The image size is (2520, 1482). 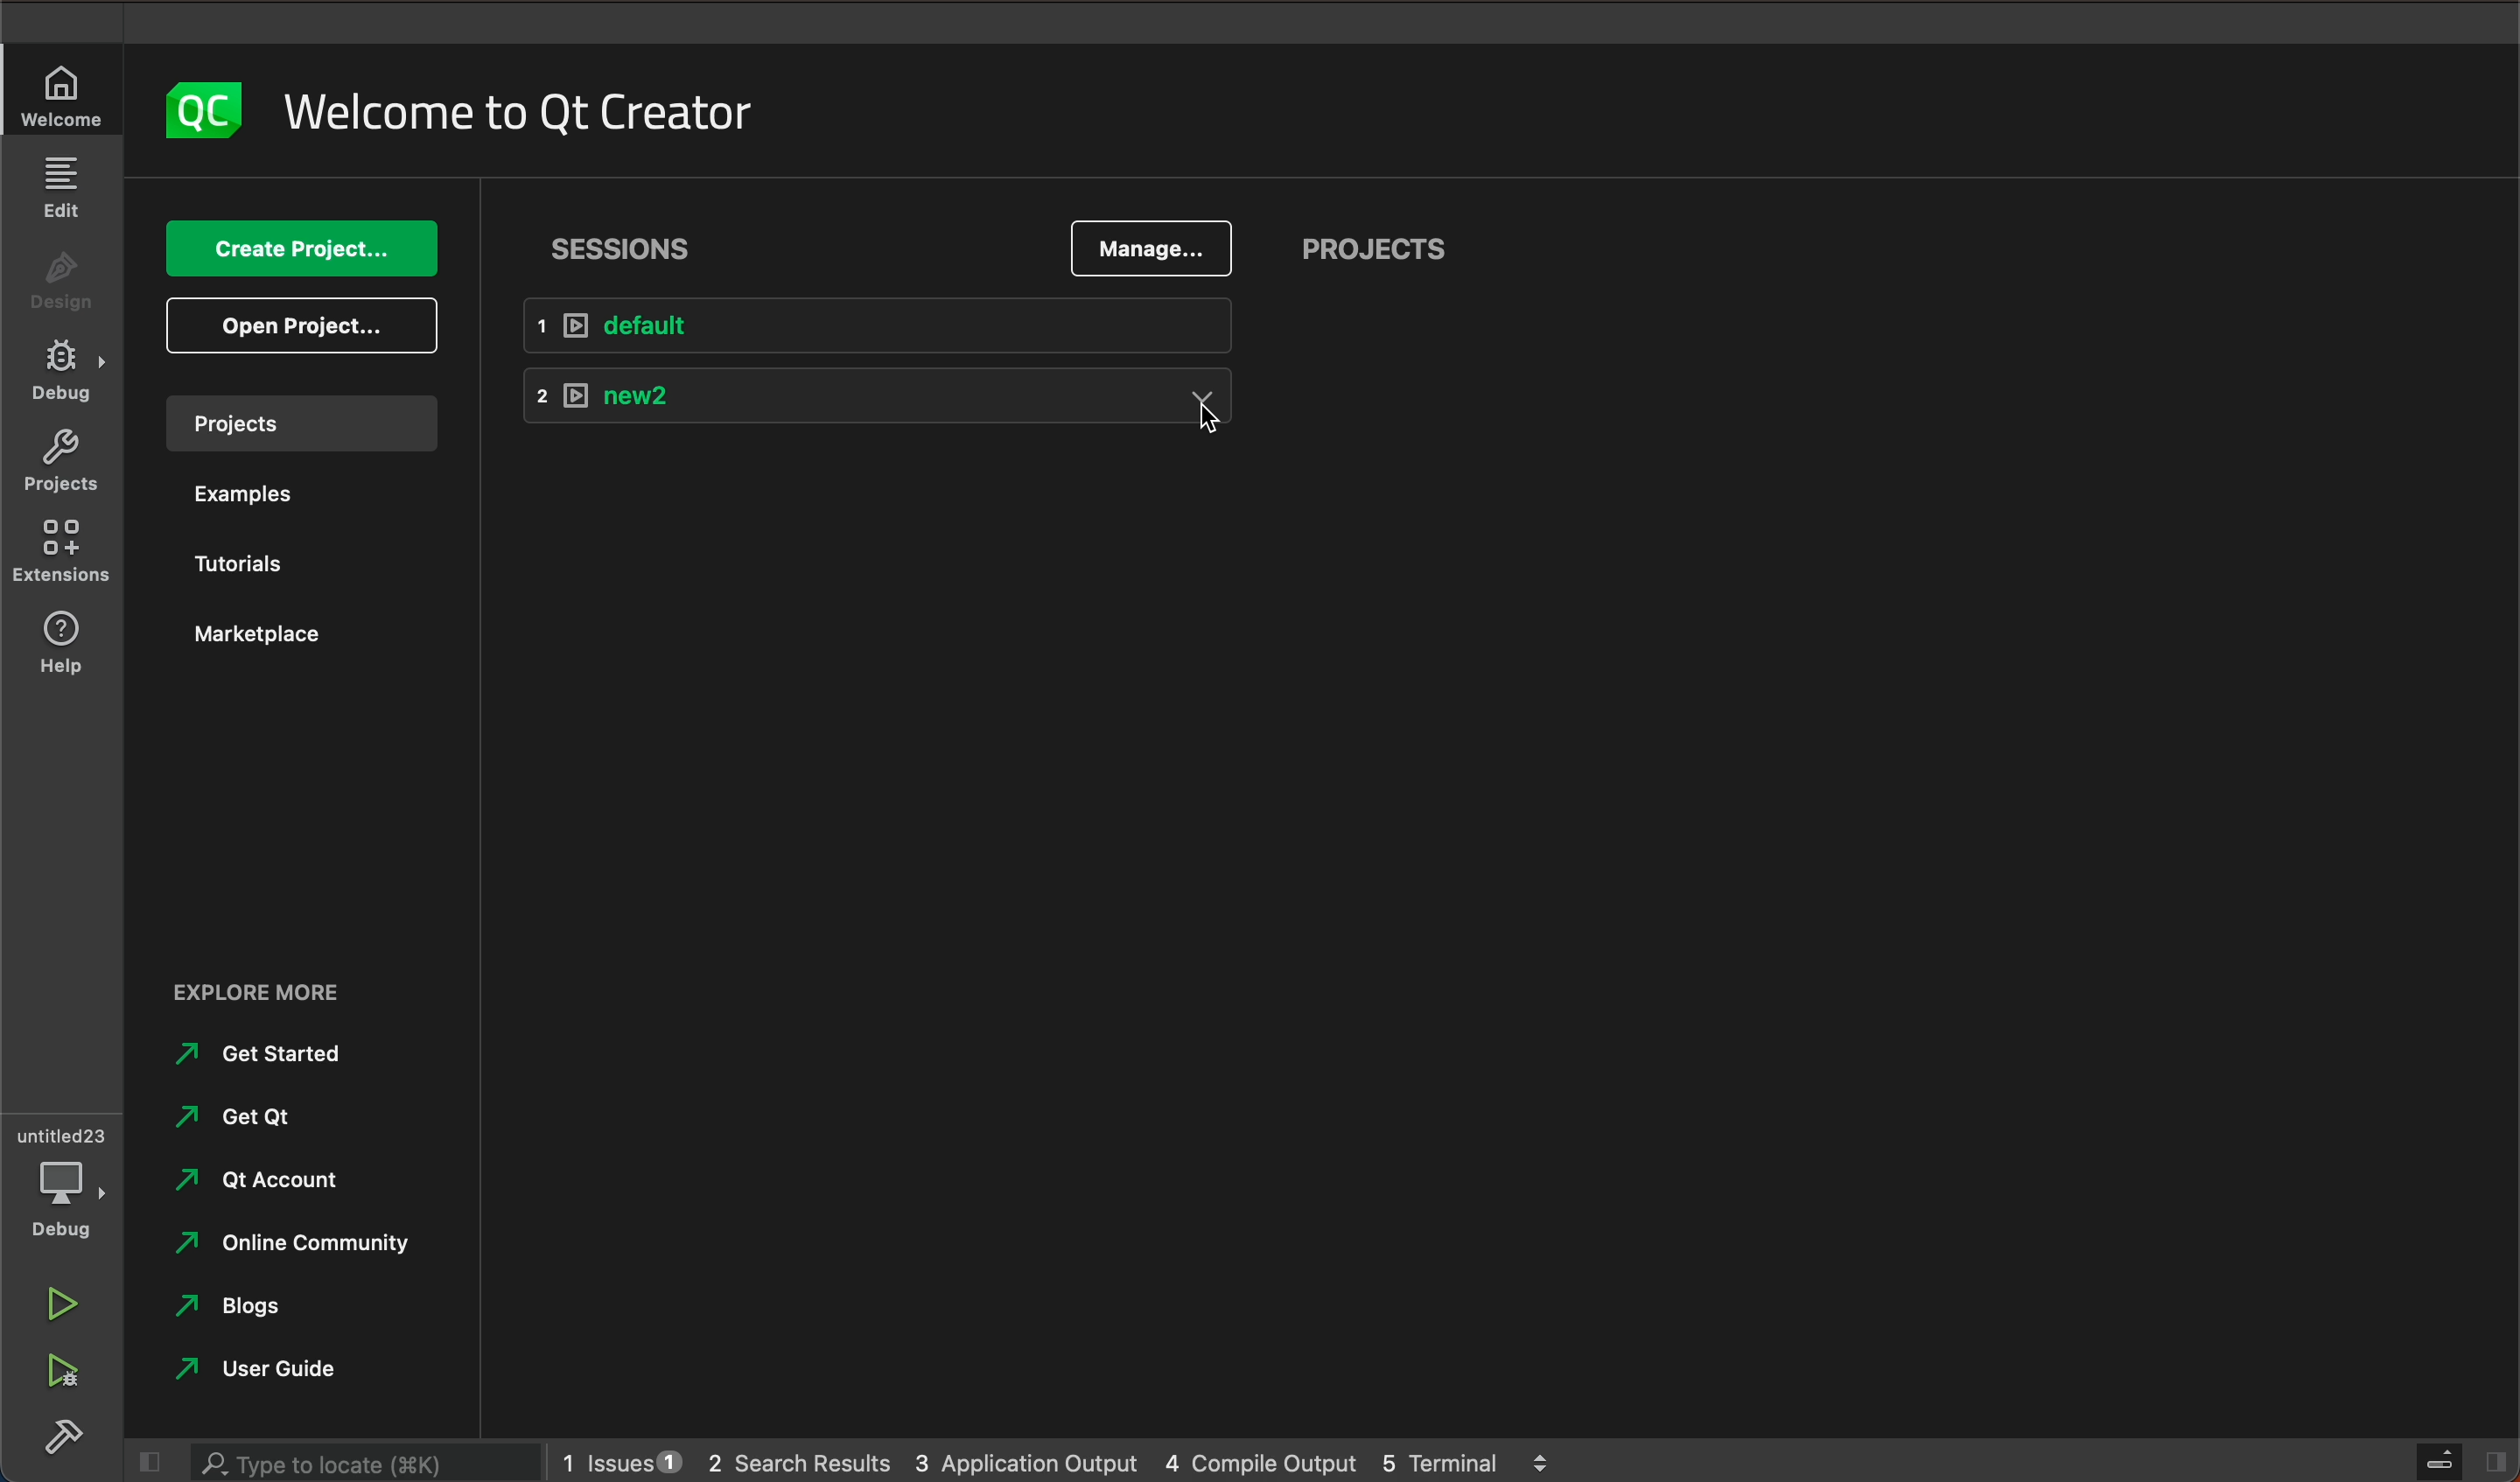 I want to click on extensions, so click(x=60, y=555).